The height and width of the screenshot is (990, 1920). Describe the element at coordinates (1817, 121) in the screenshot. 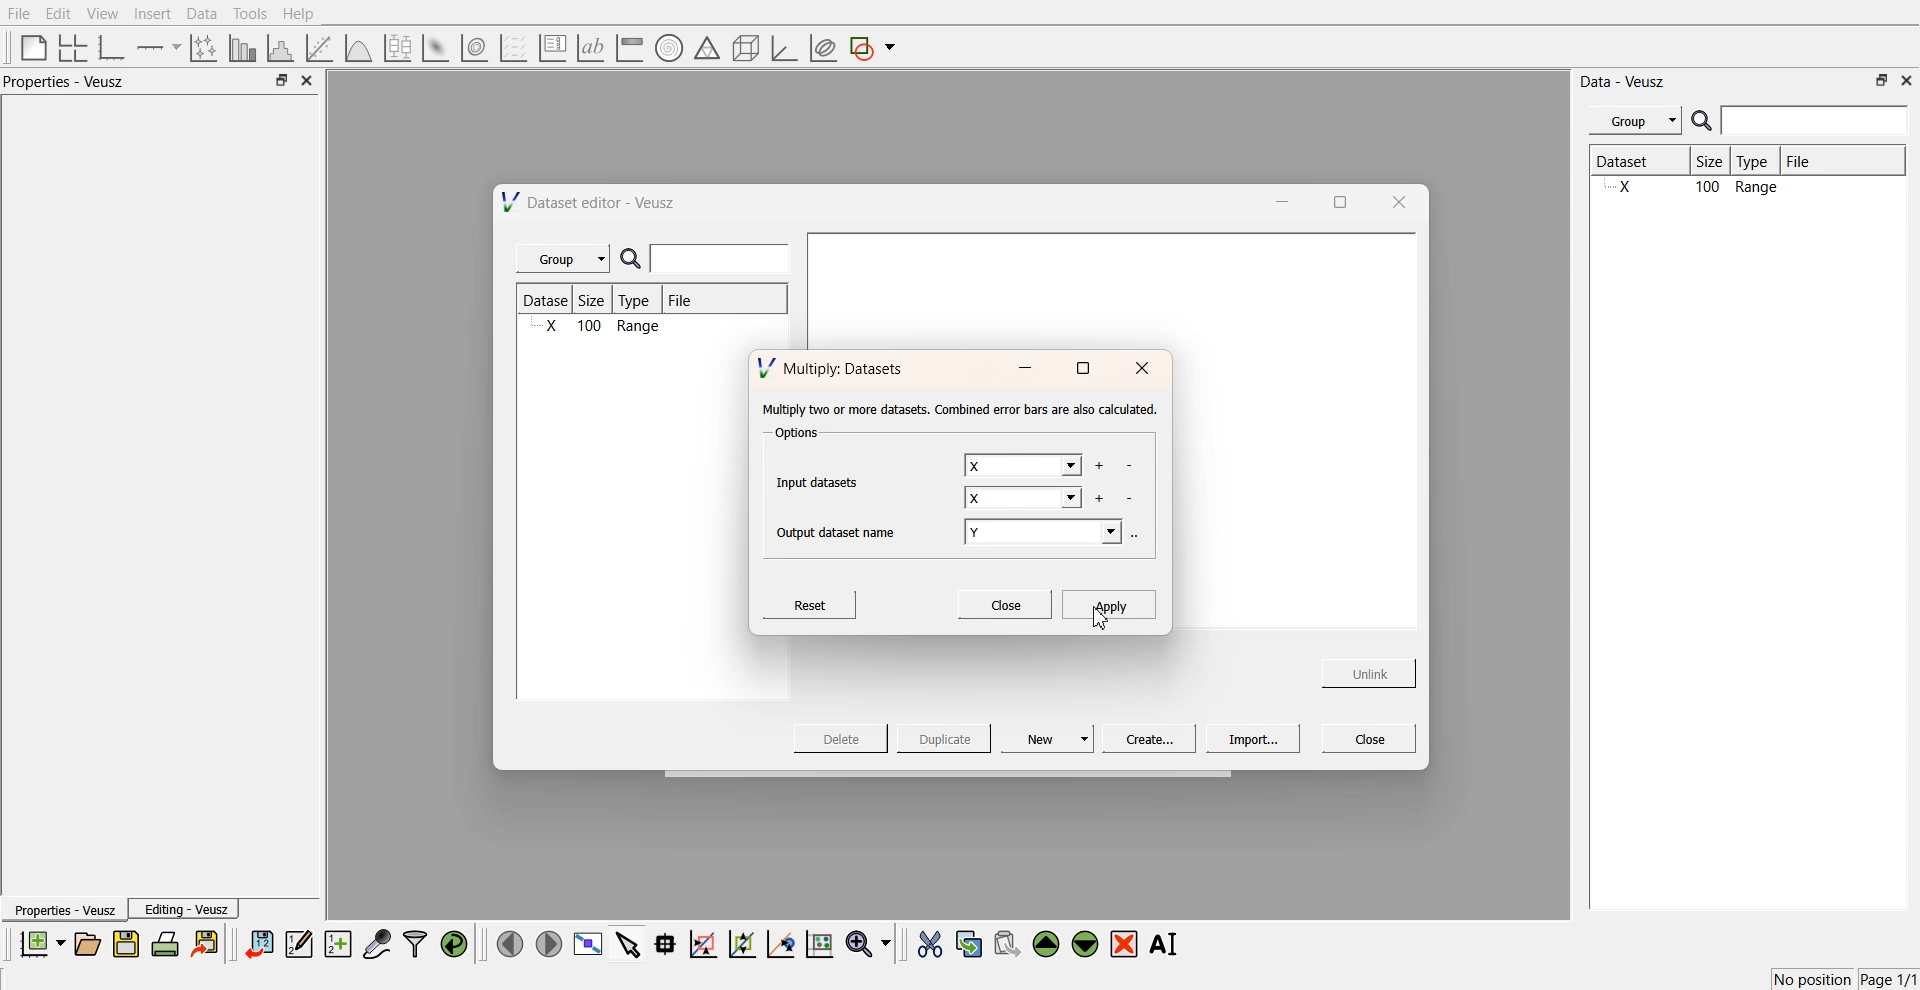

I see `enter search field` at that location.